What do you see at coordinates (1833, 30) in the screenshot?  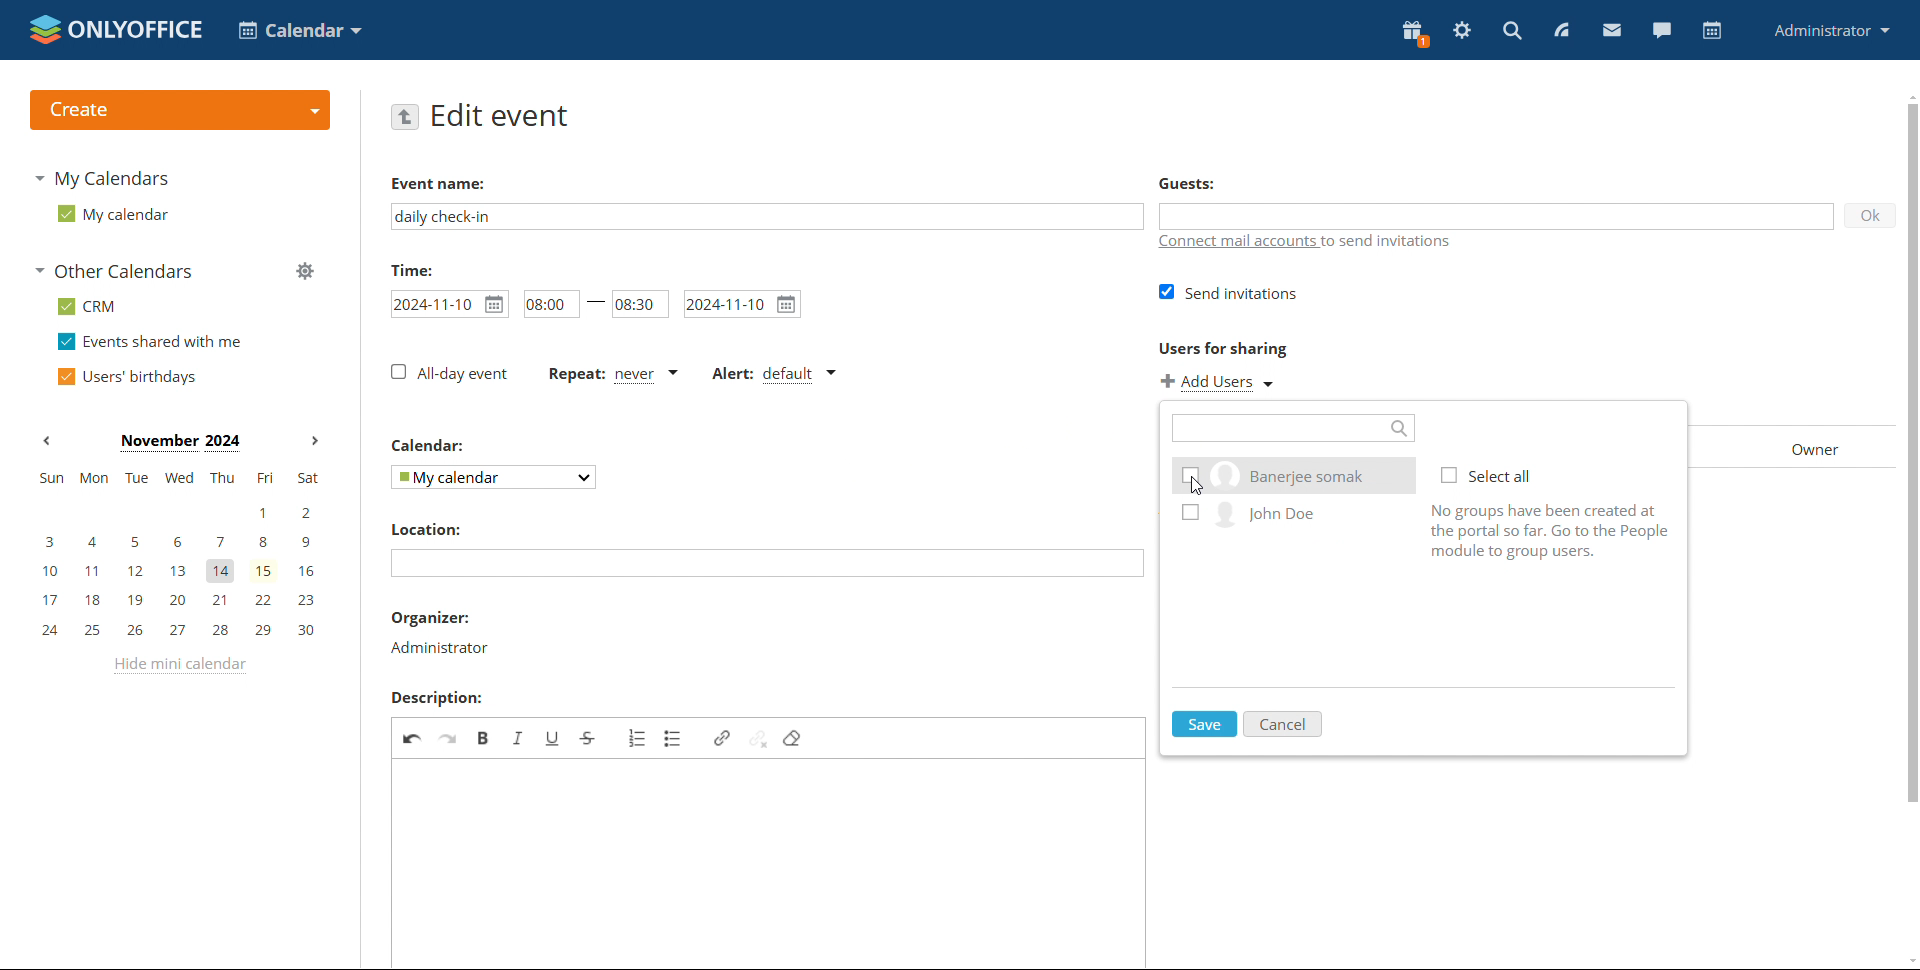 I see `profile` at bounding box center [1833, 30].